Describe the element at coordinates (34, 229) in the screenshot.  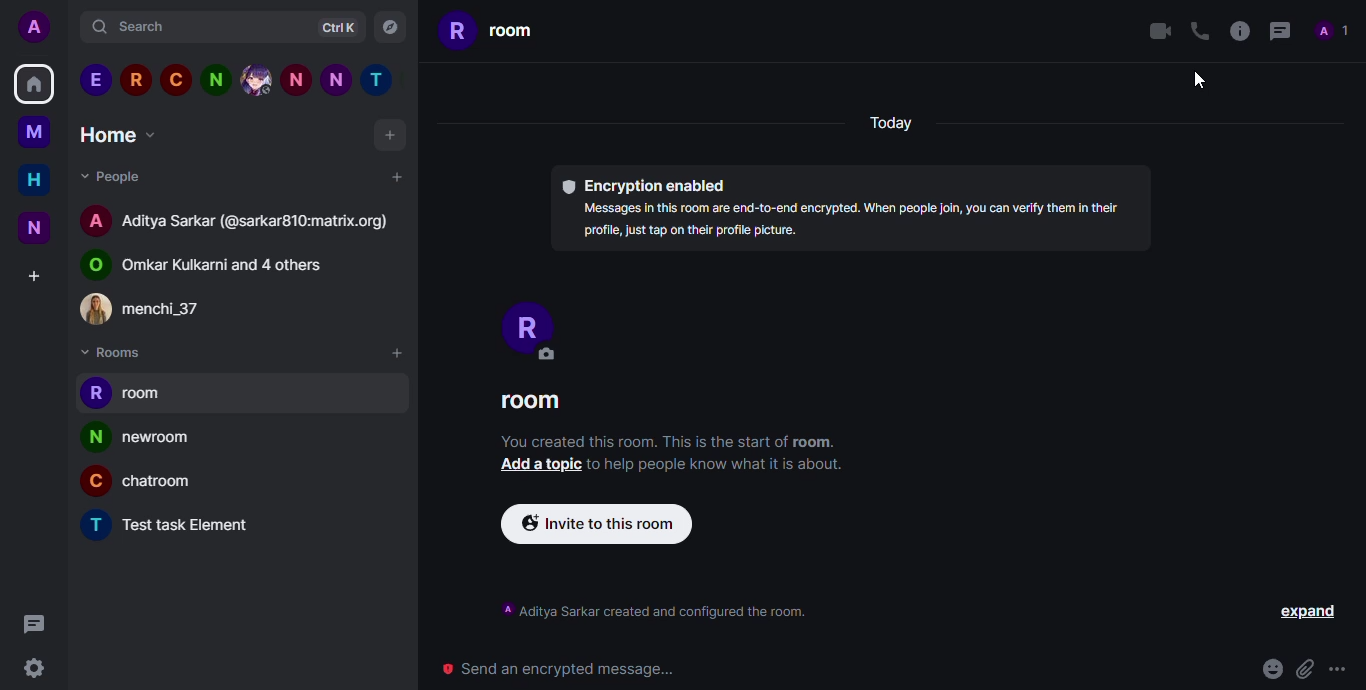
I see `New` at that location.